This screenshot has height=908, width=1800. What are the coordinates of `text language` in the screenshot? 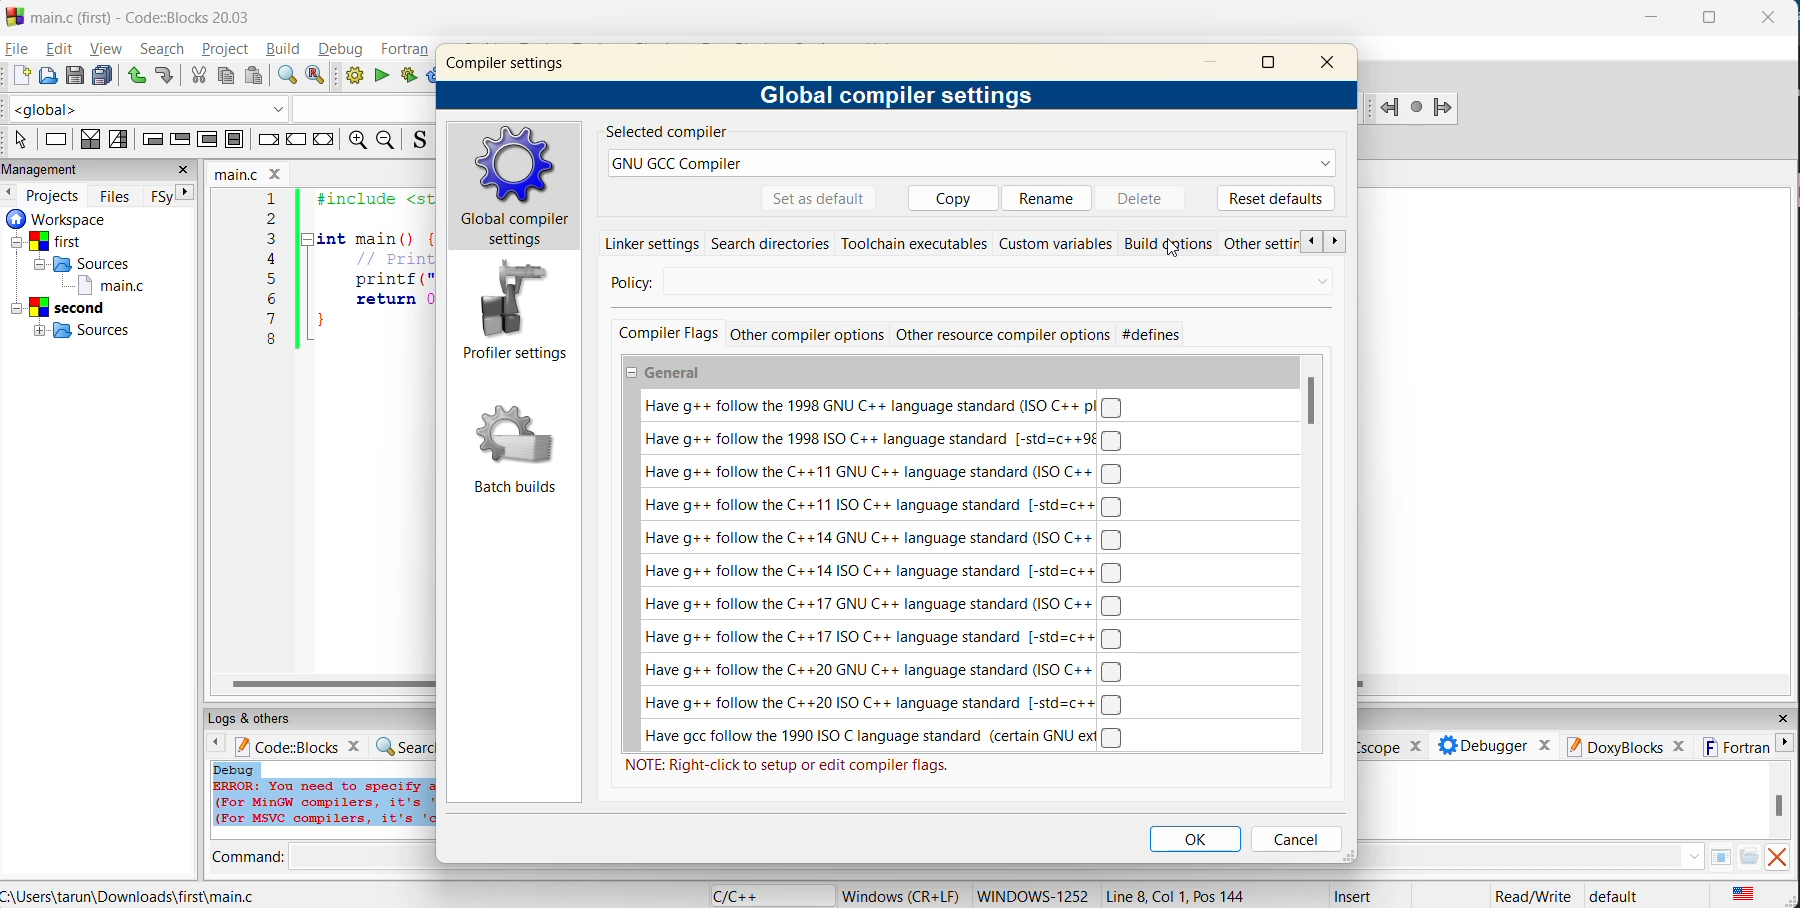 It's located at (1747, 896).